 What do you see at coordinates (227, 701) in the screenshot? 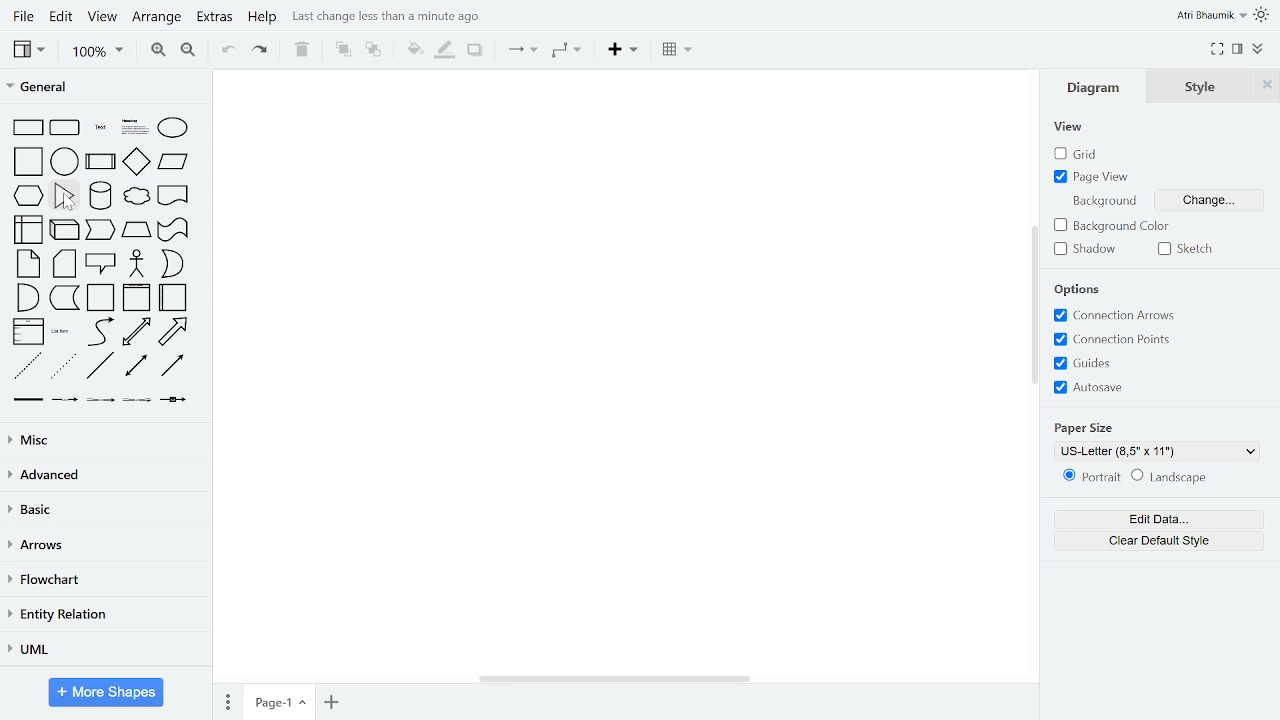
I see `pages` at bounding box center [227, 701].